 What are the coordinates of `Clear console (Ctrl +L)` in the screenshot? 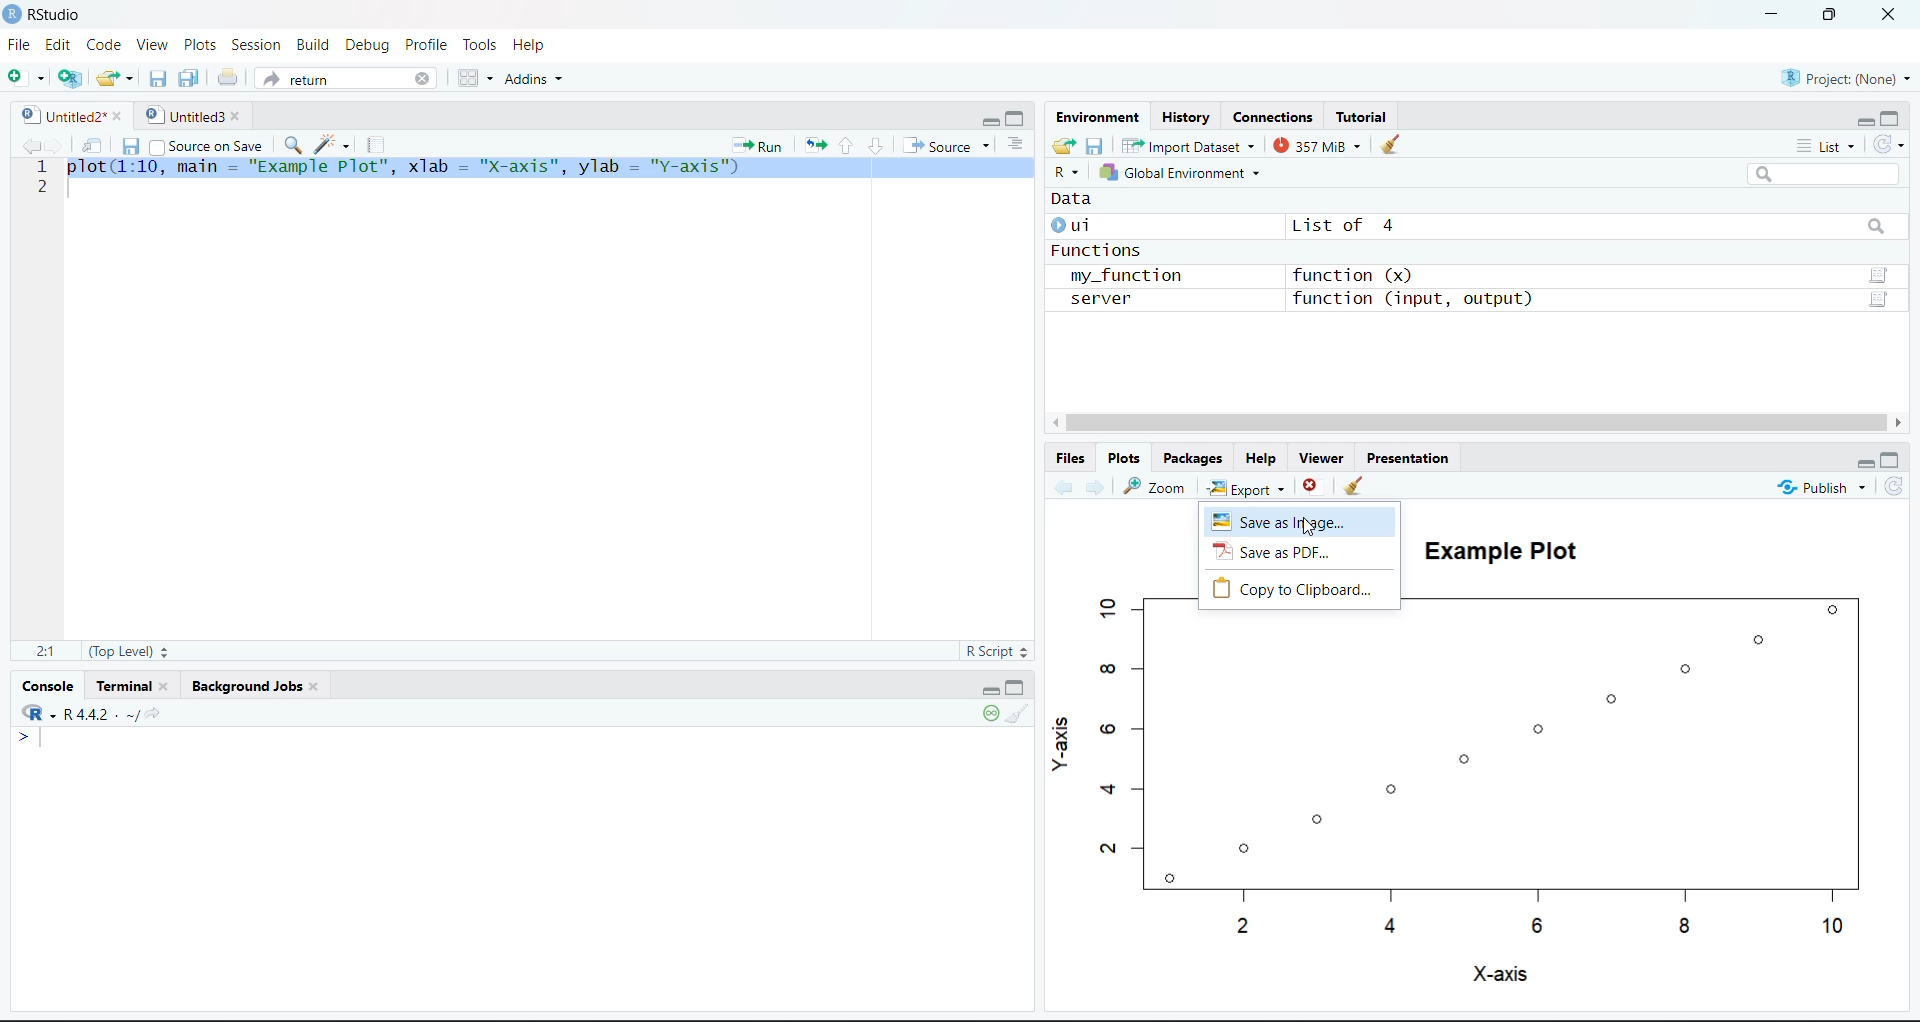 It's located at (1019, 715).